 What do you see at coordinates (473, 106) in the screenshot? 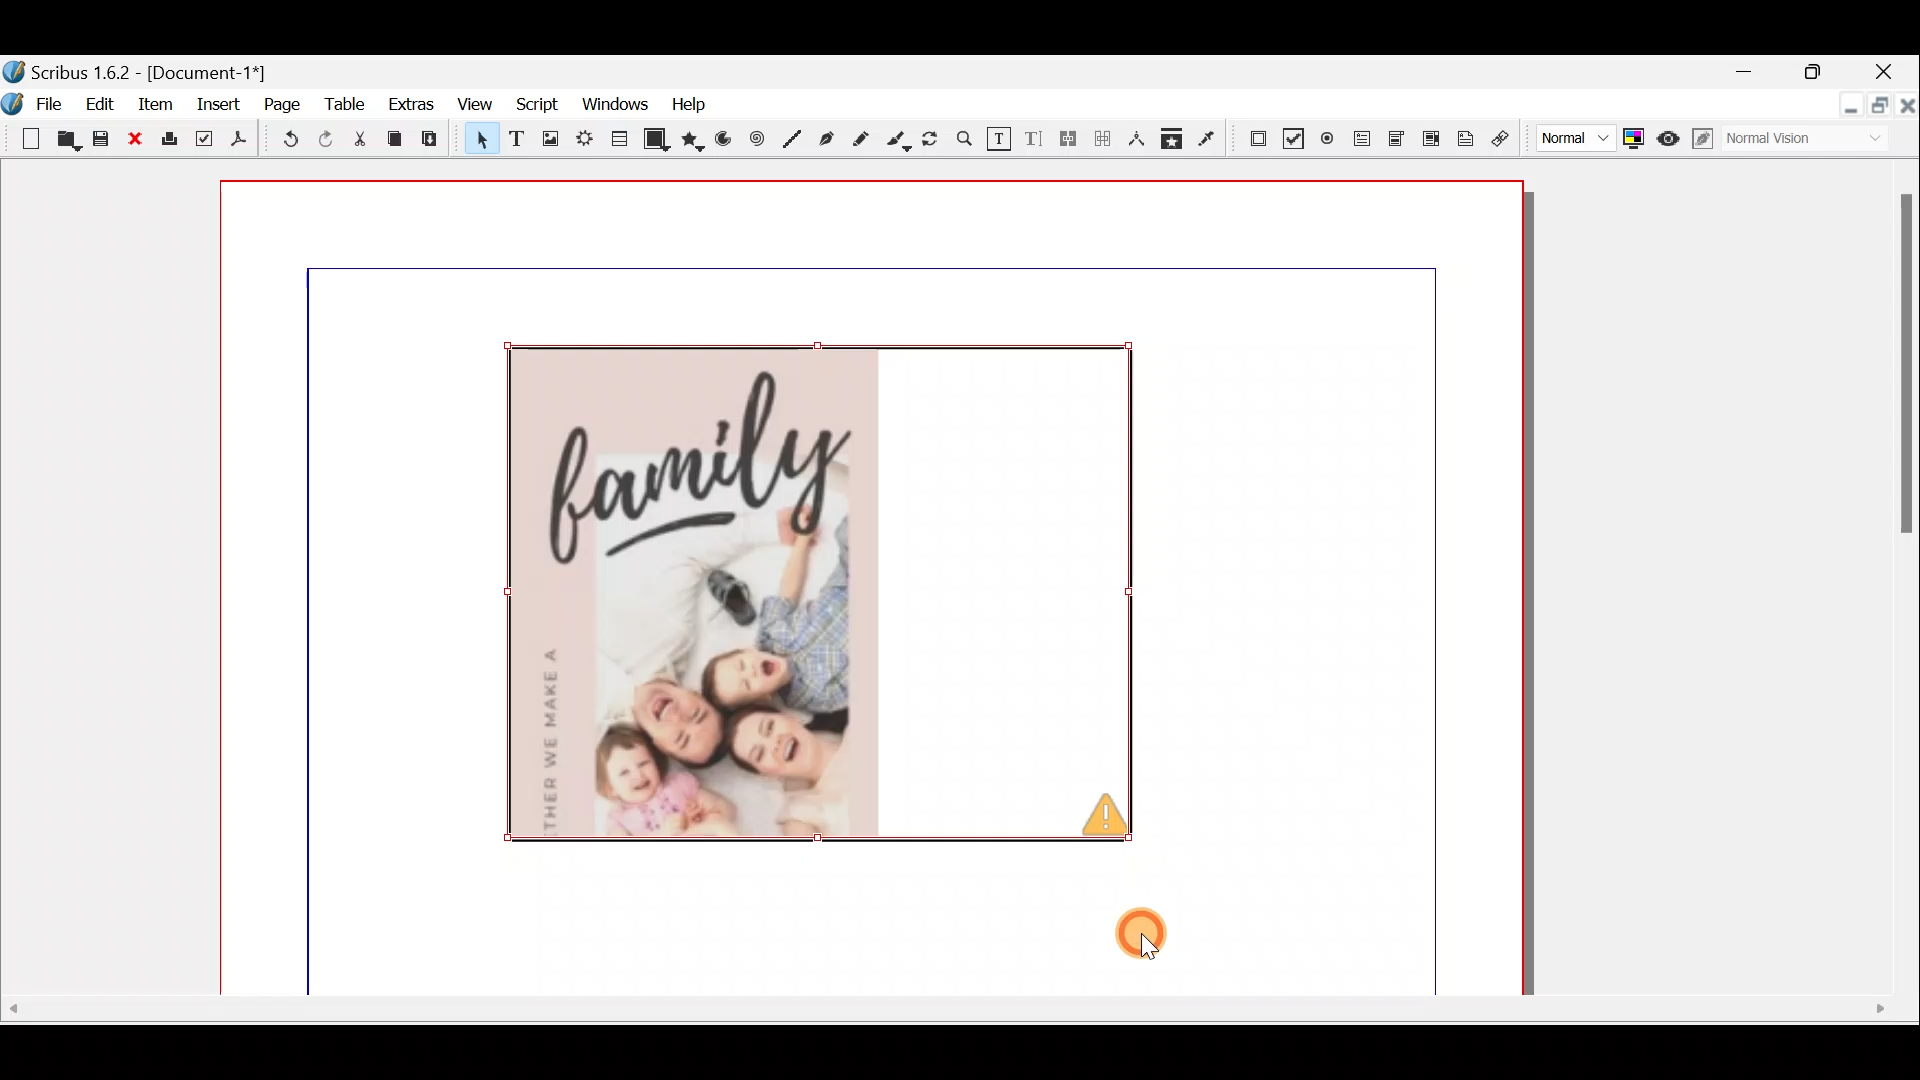
I see `View` at bounding box center [473, 106].